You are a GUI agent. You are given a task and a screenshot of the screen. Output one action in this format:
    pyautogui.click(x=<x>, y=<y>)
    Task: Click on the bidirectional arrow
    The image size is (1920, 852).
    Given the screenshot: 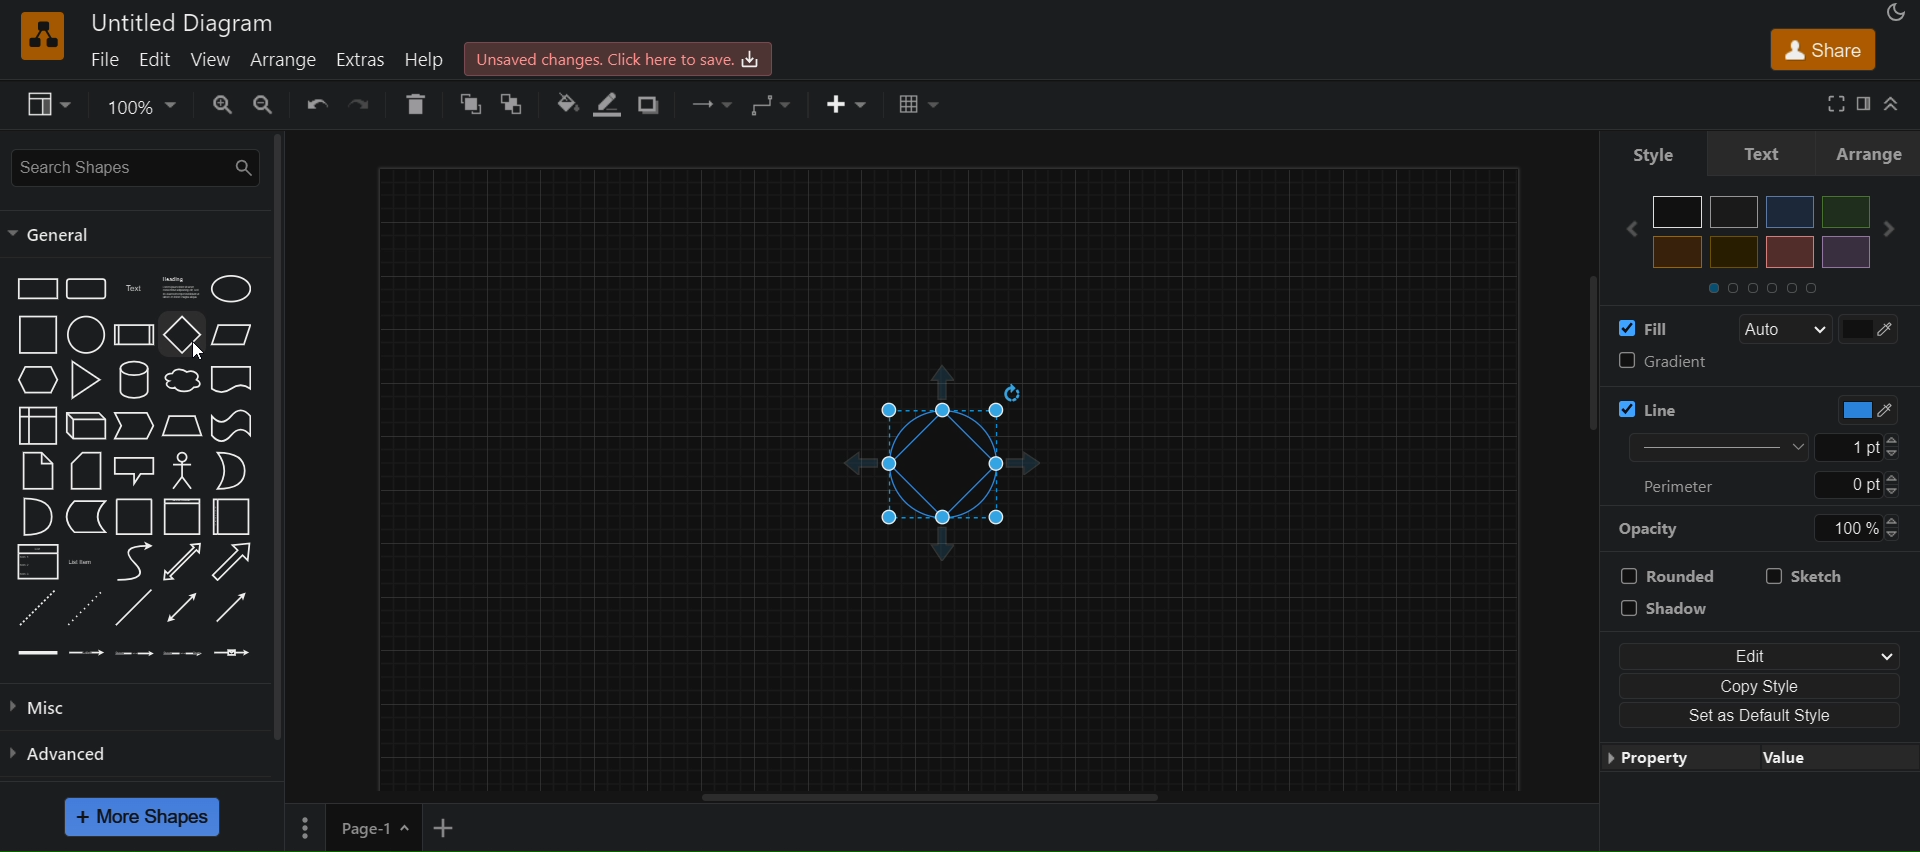 What is the action you would take?
    pyautogui.click(x=178, y=563)
    